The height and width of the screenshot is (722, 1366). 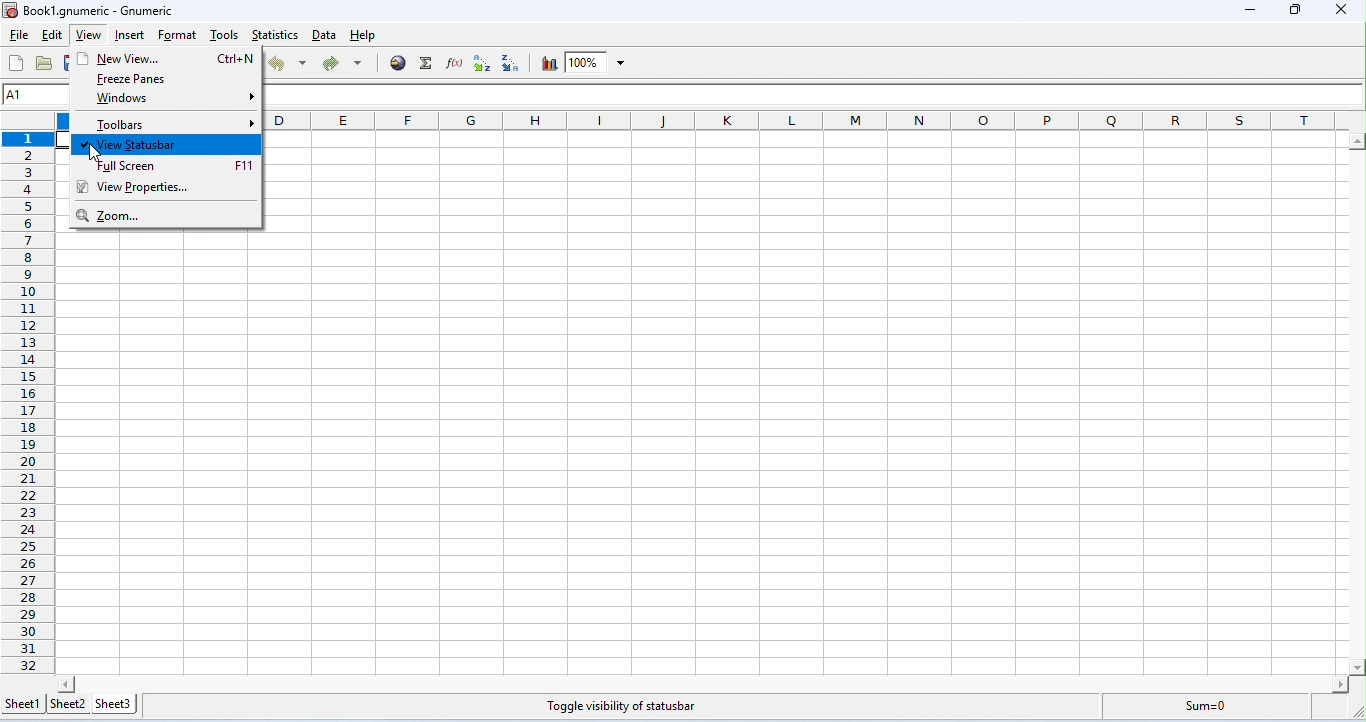 I want to click on data, so click(x=326, y=36).